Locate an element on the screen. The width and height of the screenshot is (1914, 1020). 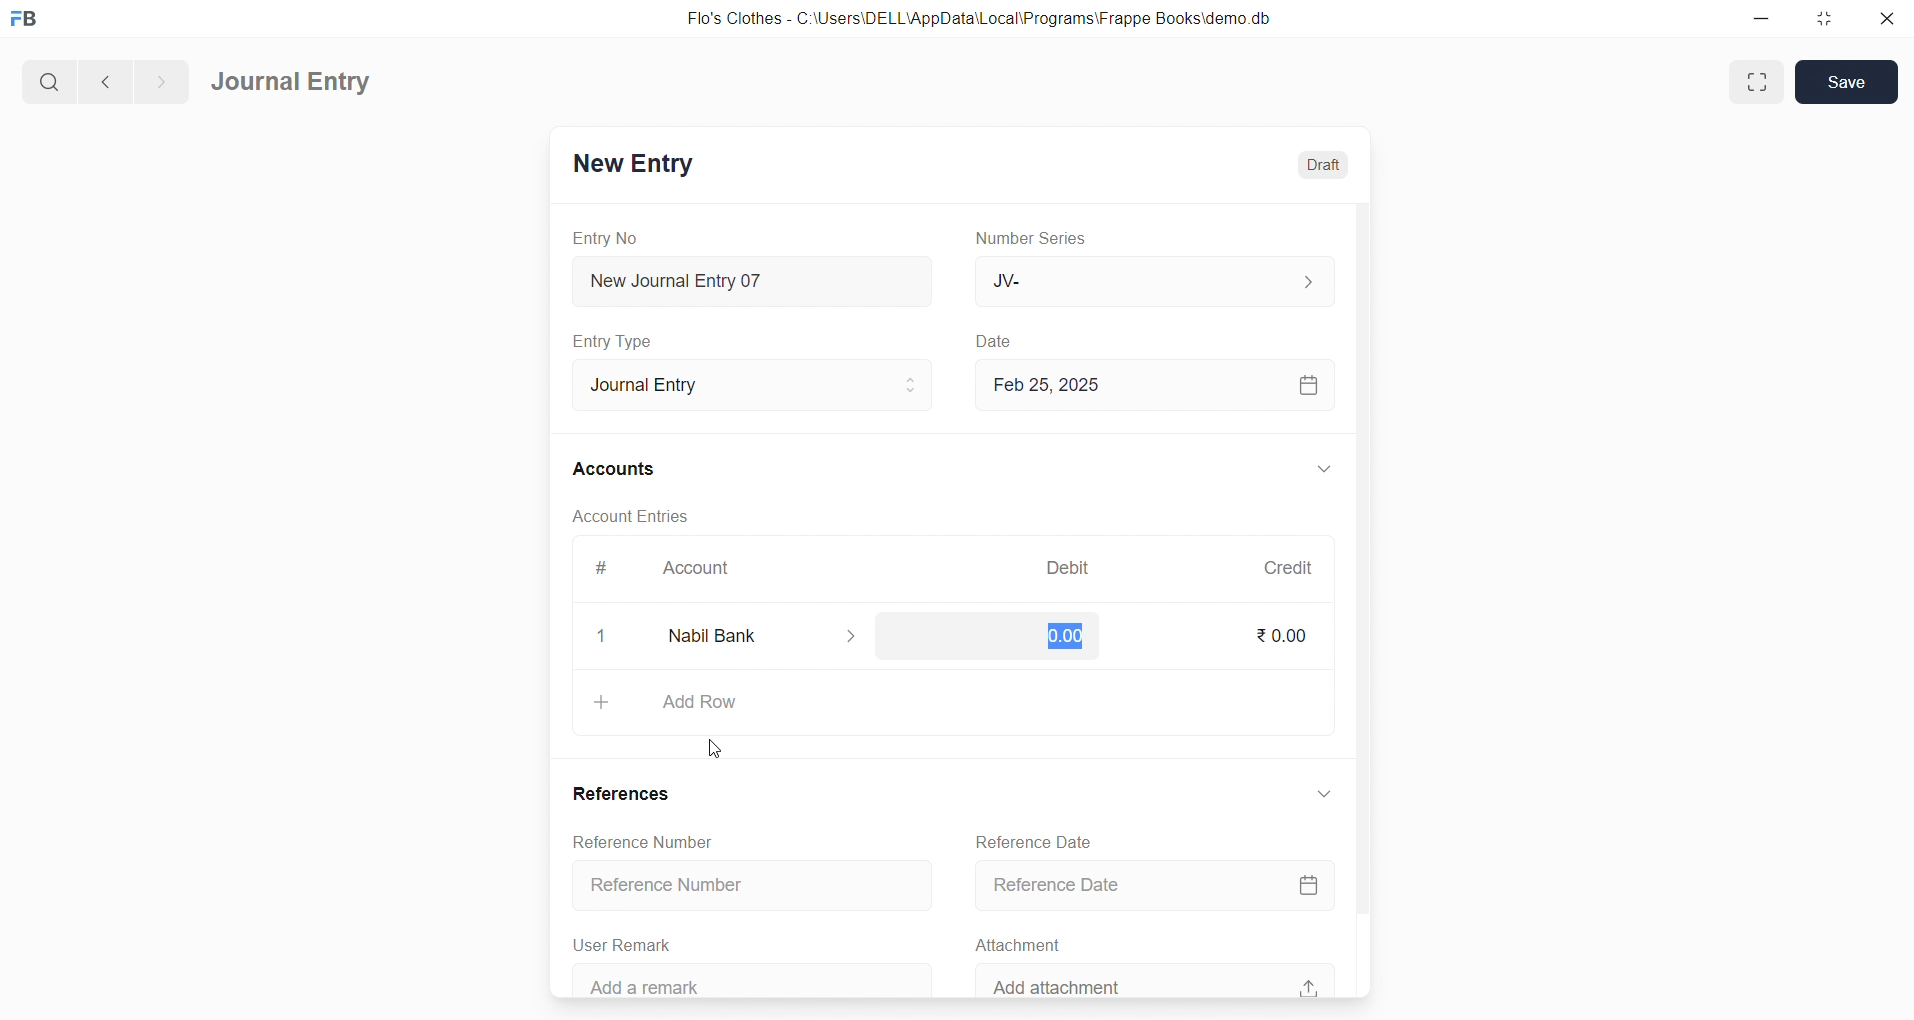
Attachment is located at coordinates (1019, 943).